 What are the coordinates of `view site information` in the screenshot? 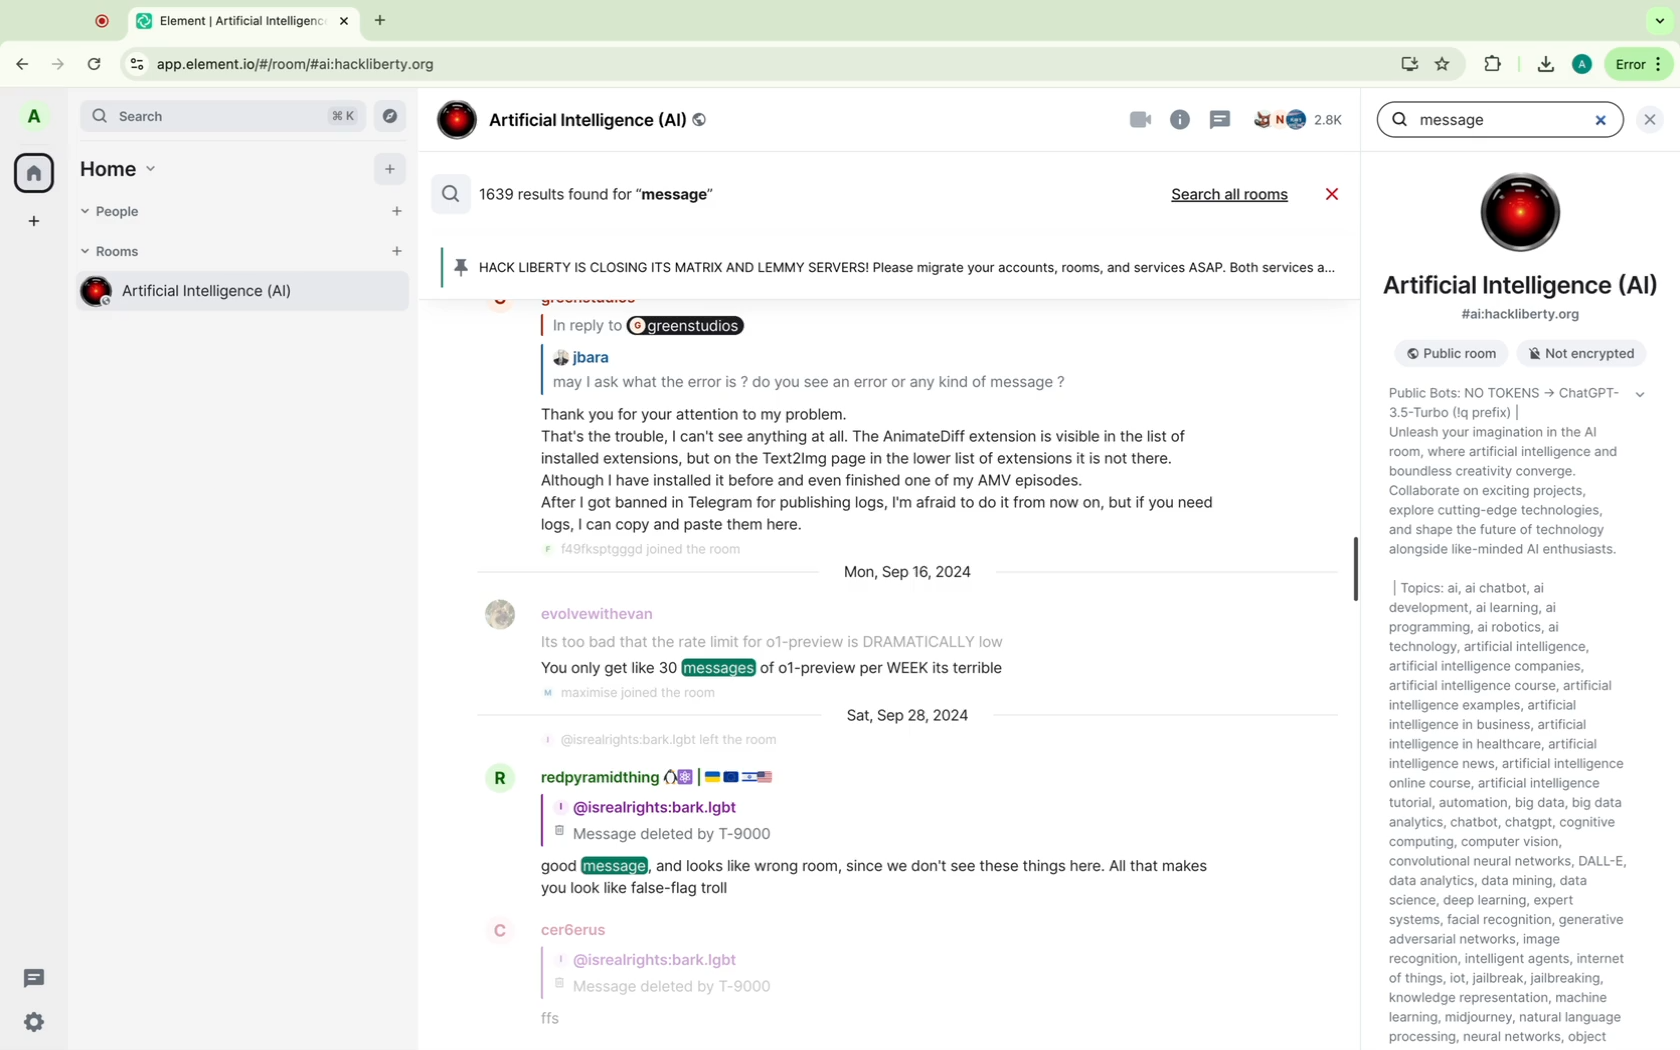 It's located at (136, 65).